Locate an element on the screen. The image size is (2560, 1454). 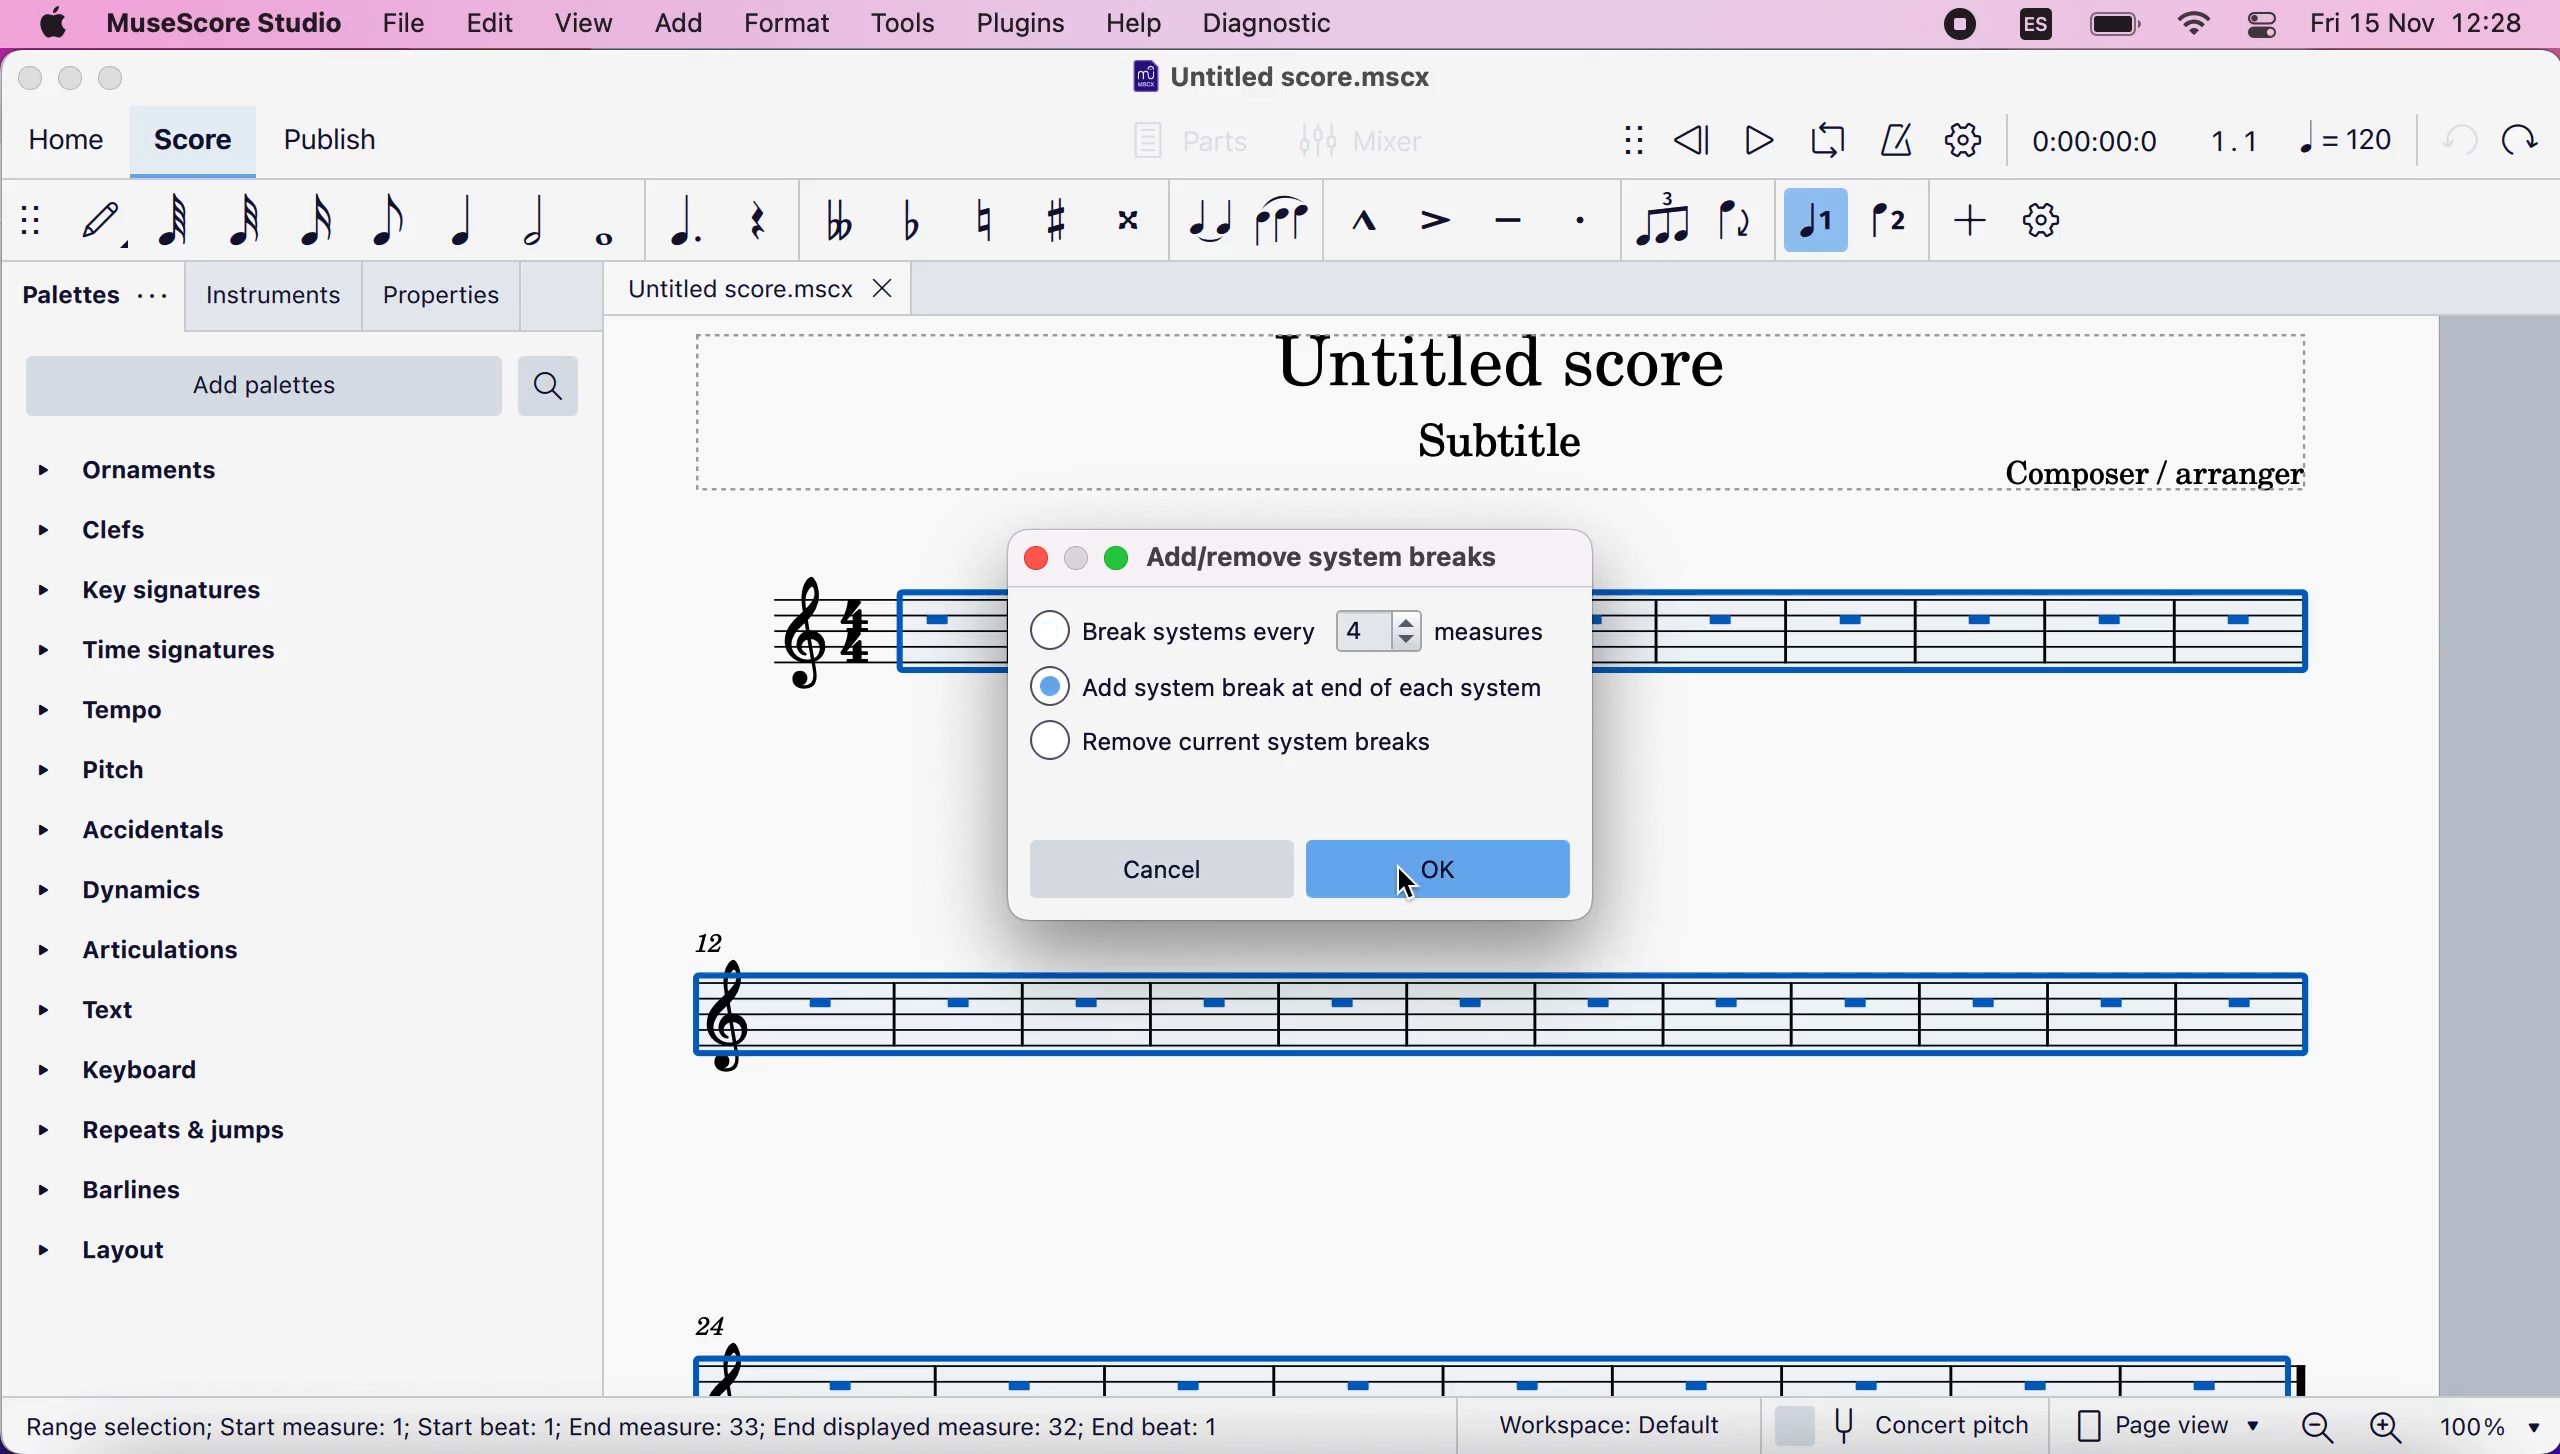
toggle natural is located at coordinates (976, 220).